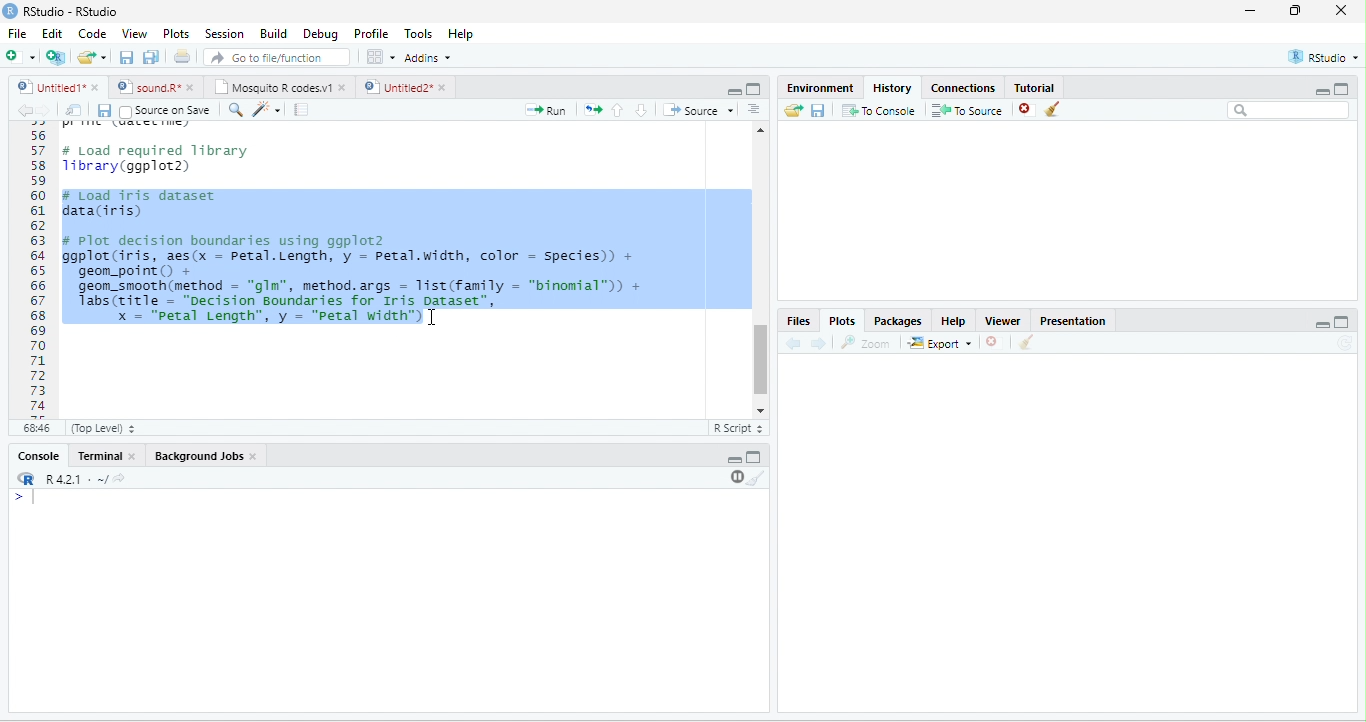  I want to click on minimize, so click(1321, 92).